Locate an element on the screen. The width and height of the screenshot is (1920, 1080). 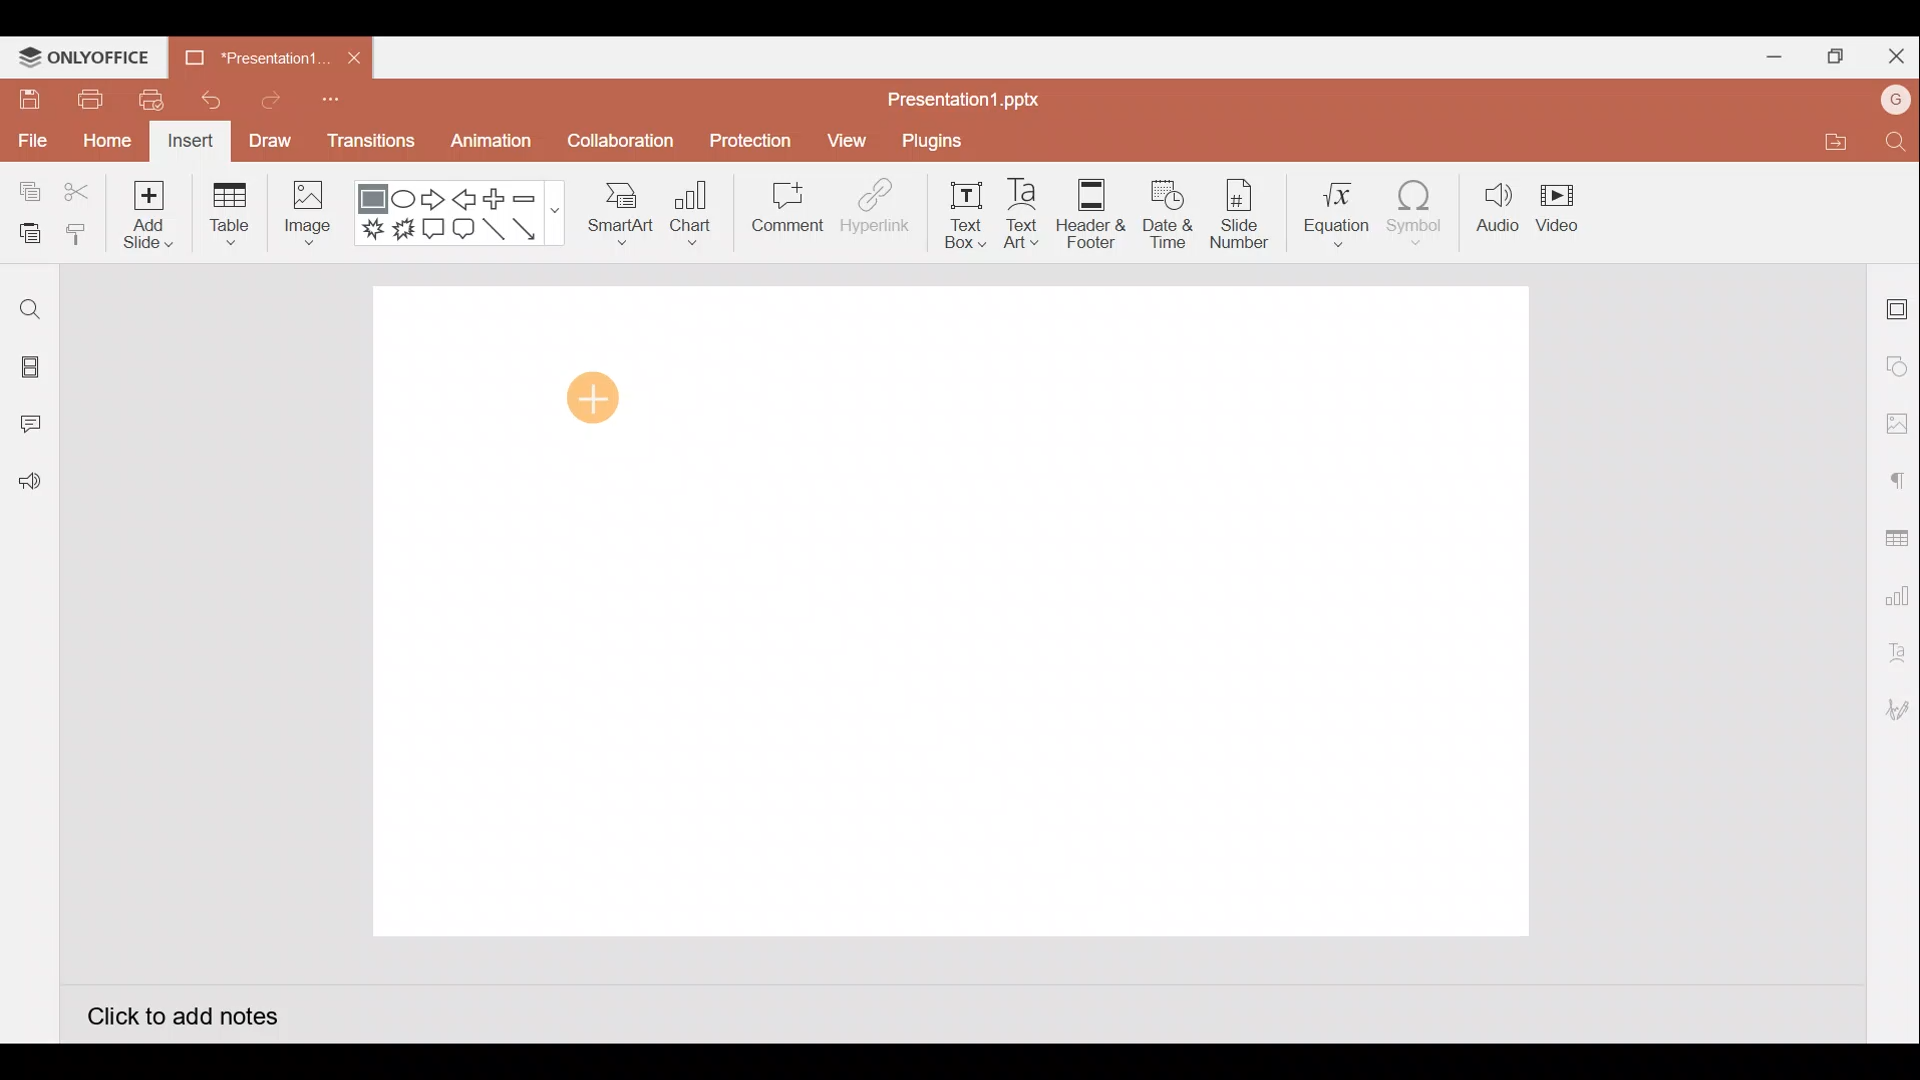
Rectangle is located at coordinates (374, 200).